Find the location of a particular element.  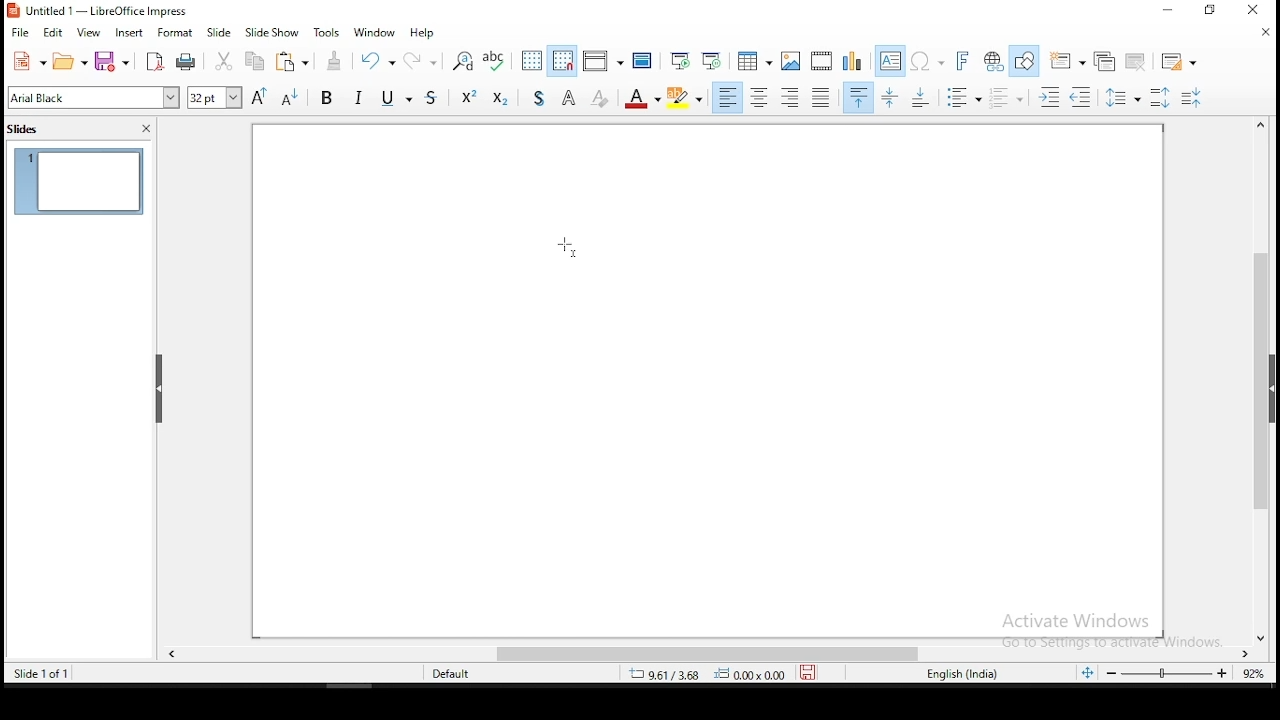

insert font work text is located at coordinates (963, 61).